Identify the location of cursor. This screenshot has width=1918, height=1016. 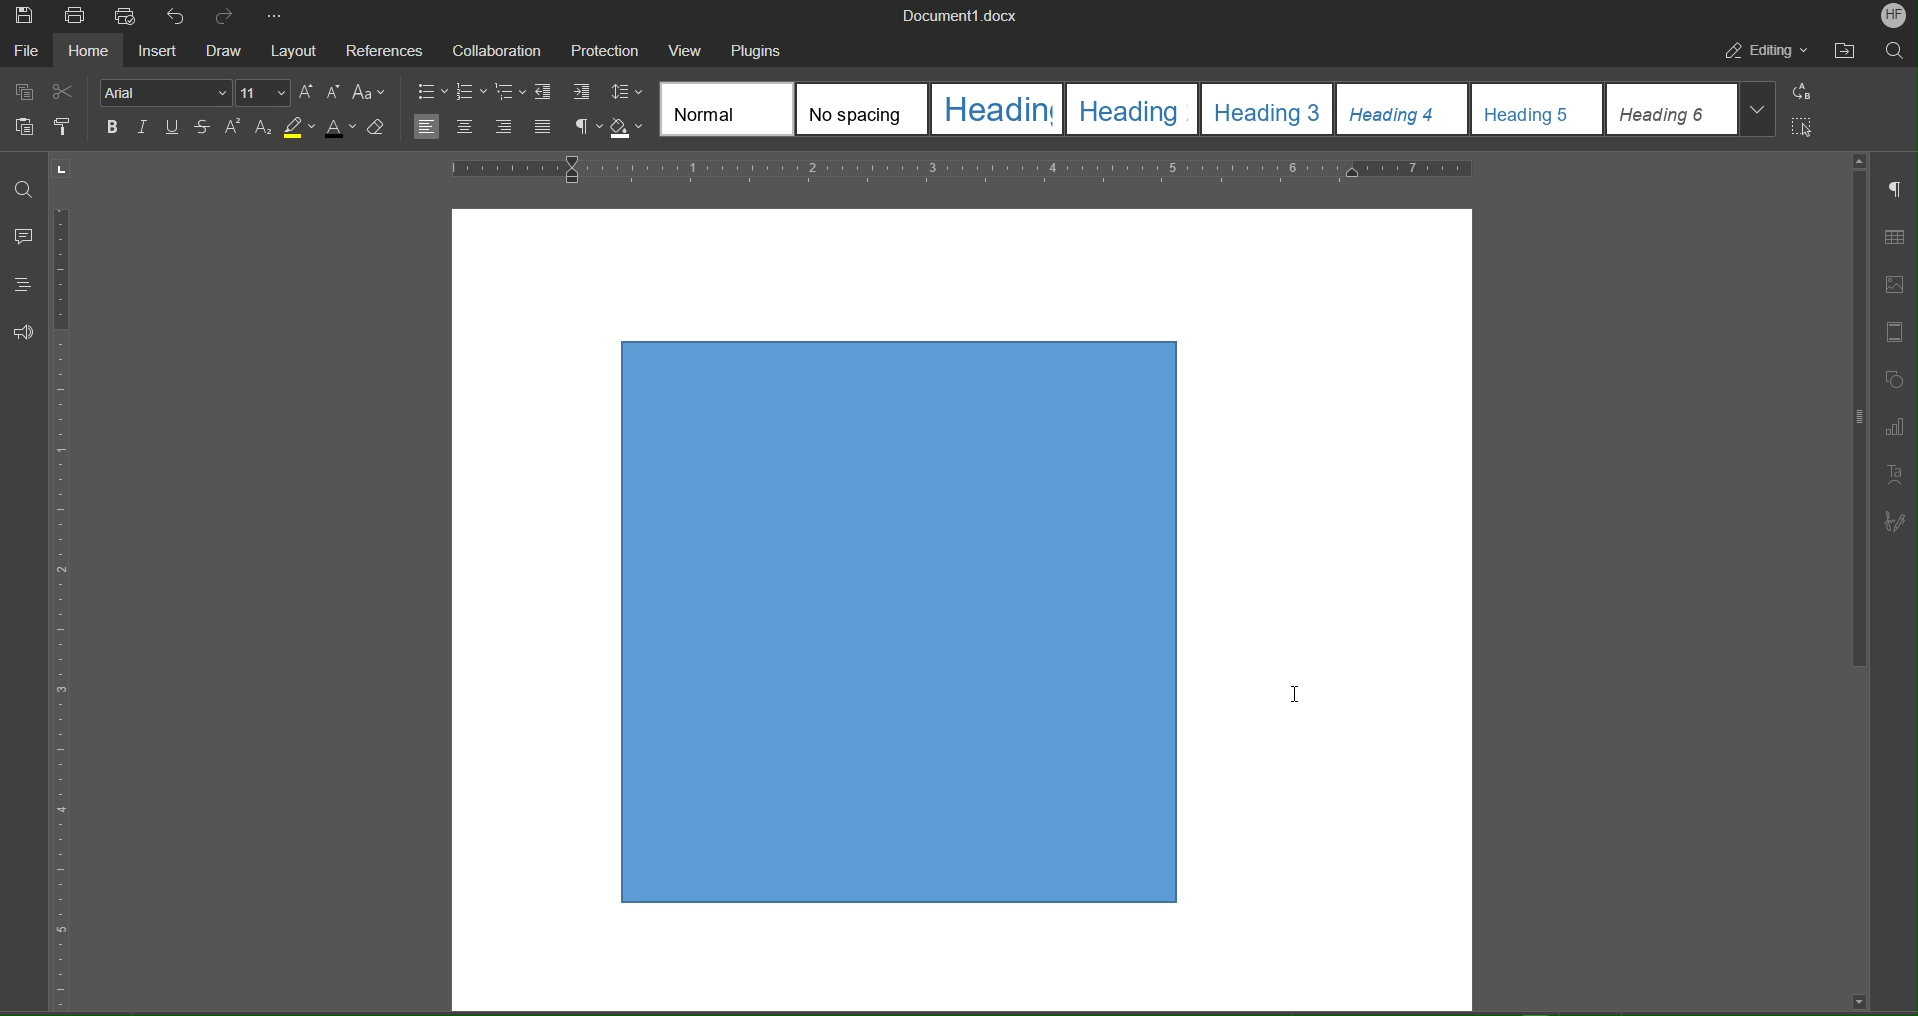
(1302, 688).